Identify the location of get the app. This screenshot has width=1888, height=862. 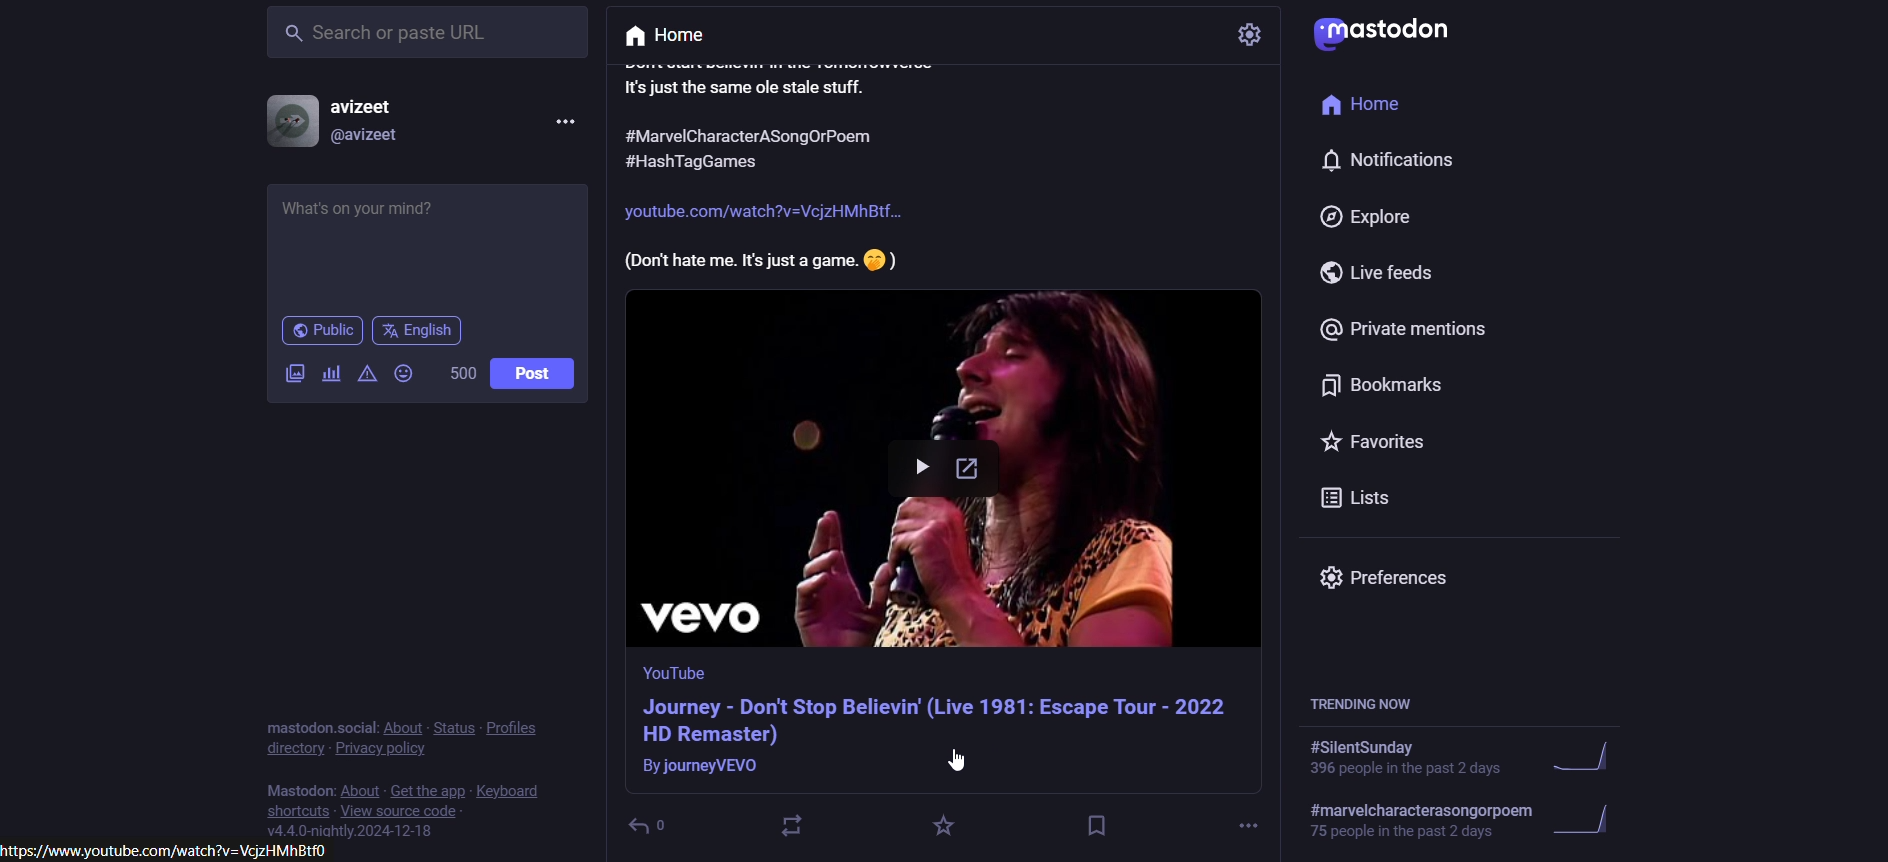
(428, 790).